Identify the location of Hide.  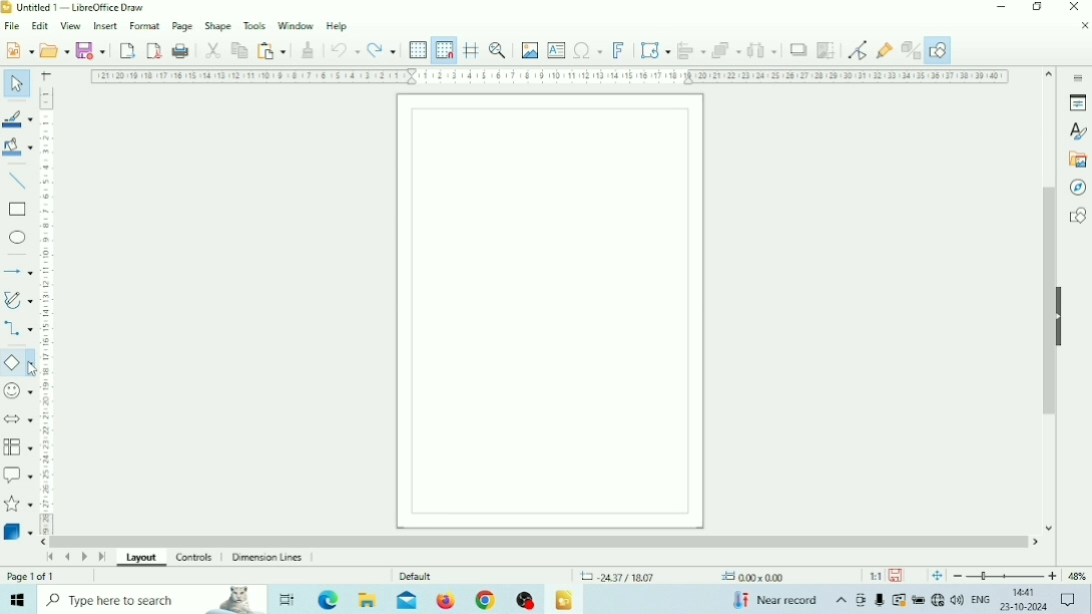
(1062, 314).